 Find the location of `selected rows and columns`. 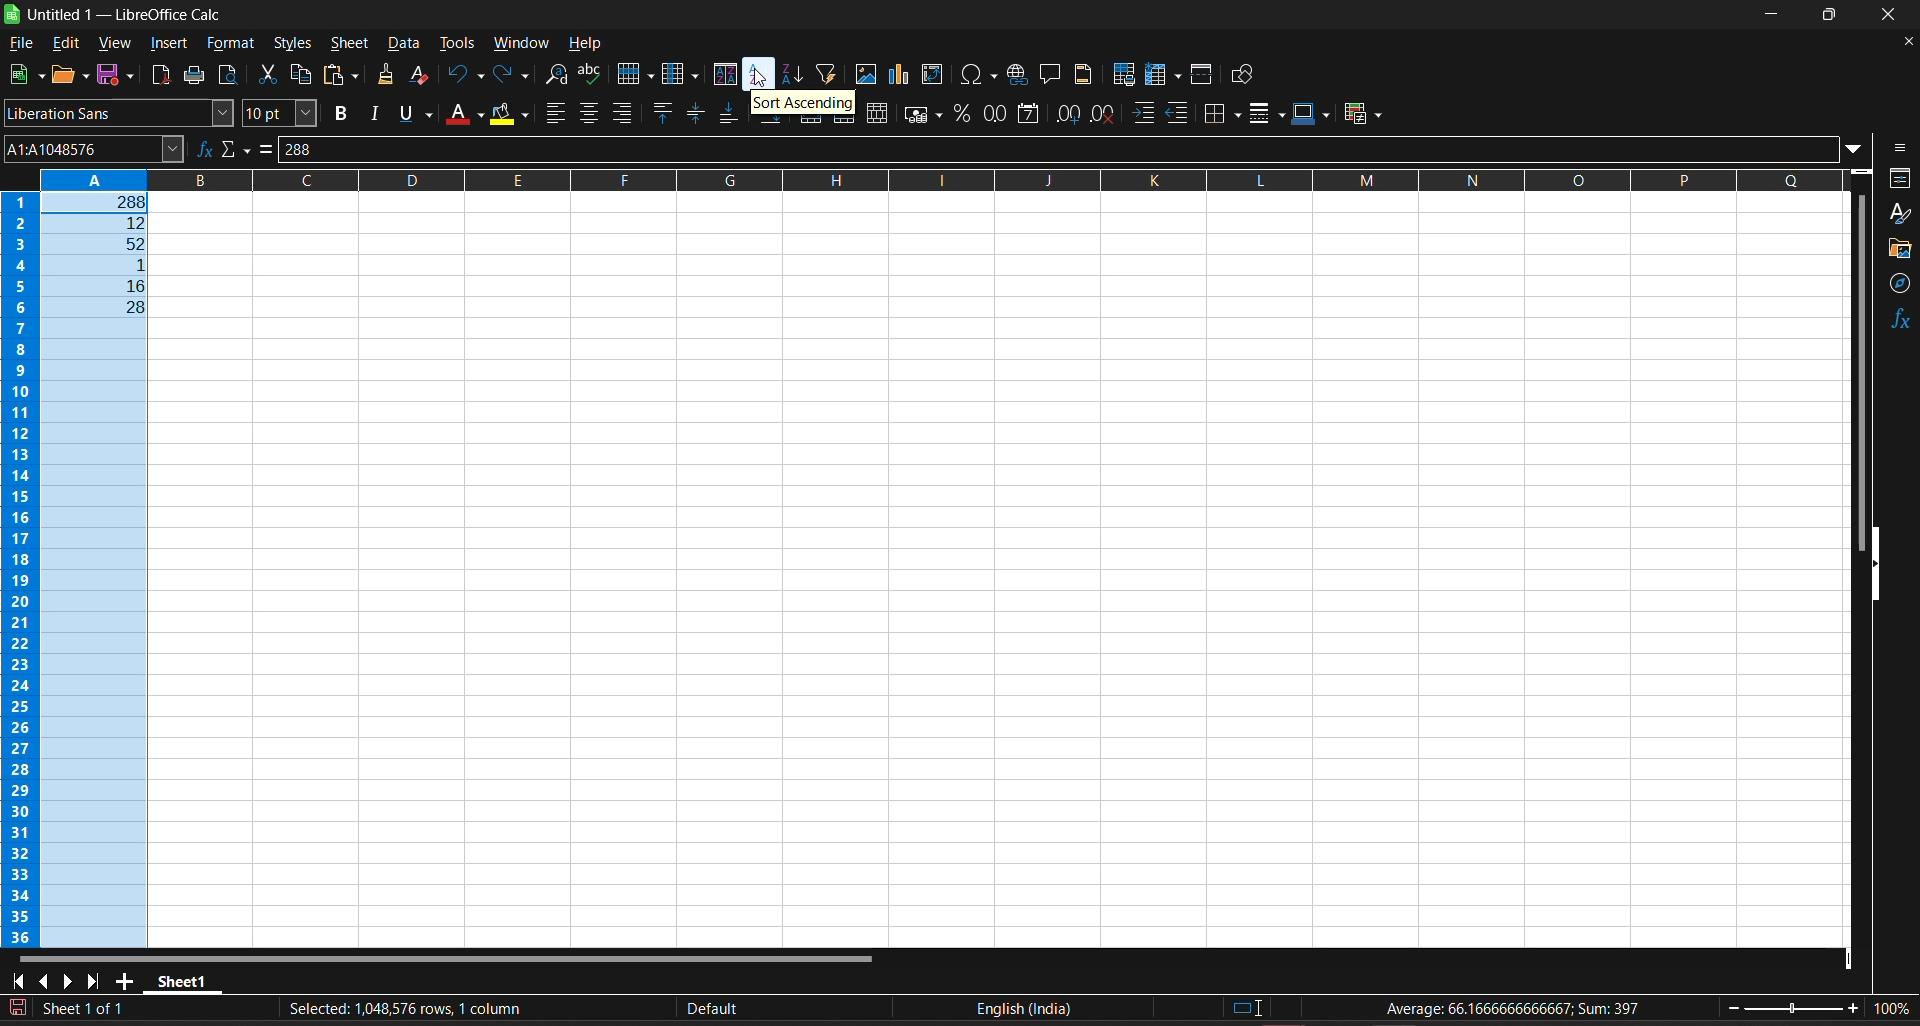

selected rows and columns is located at coordinates (400, 1006).